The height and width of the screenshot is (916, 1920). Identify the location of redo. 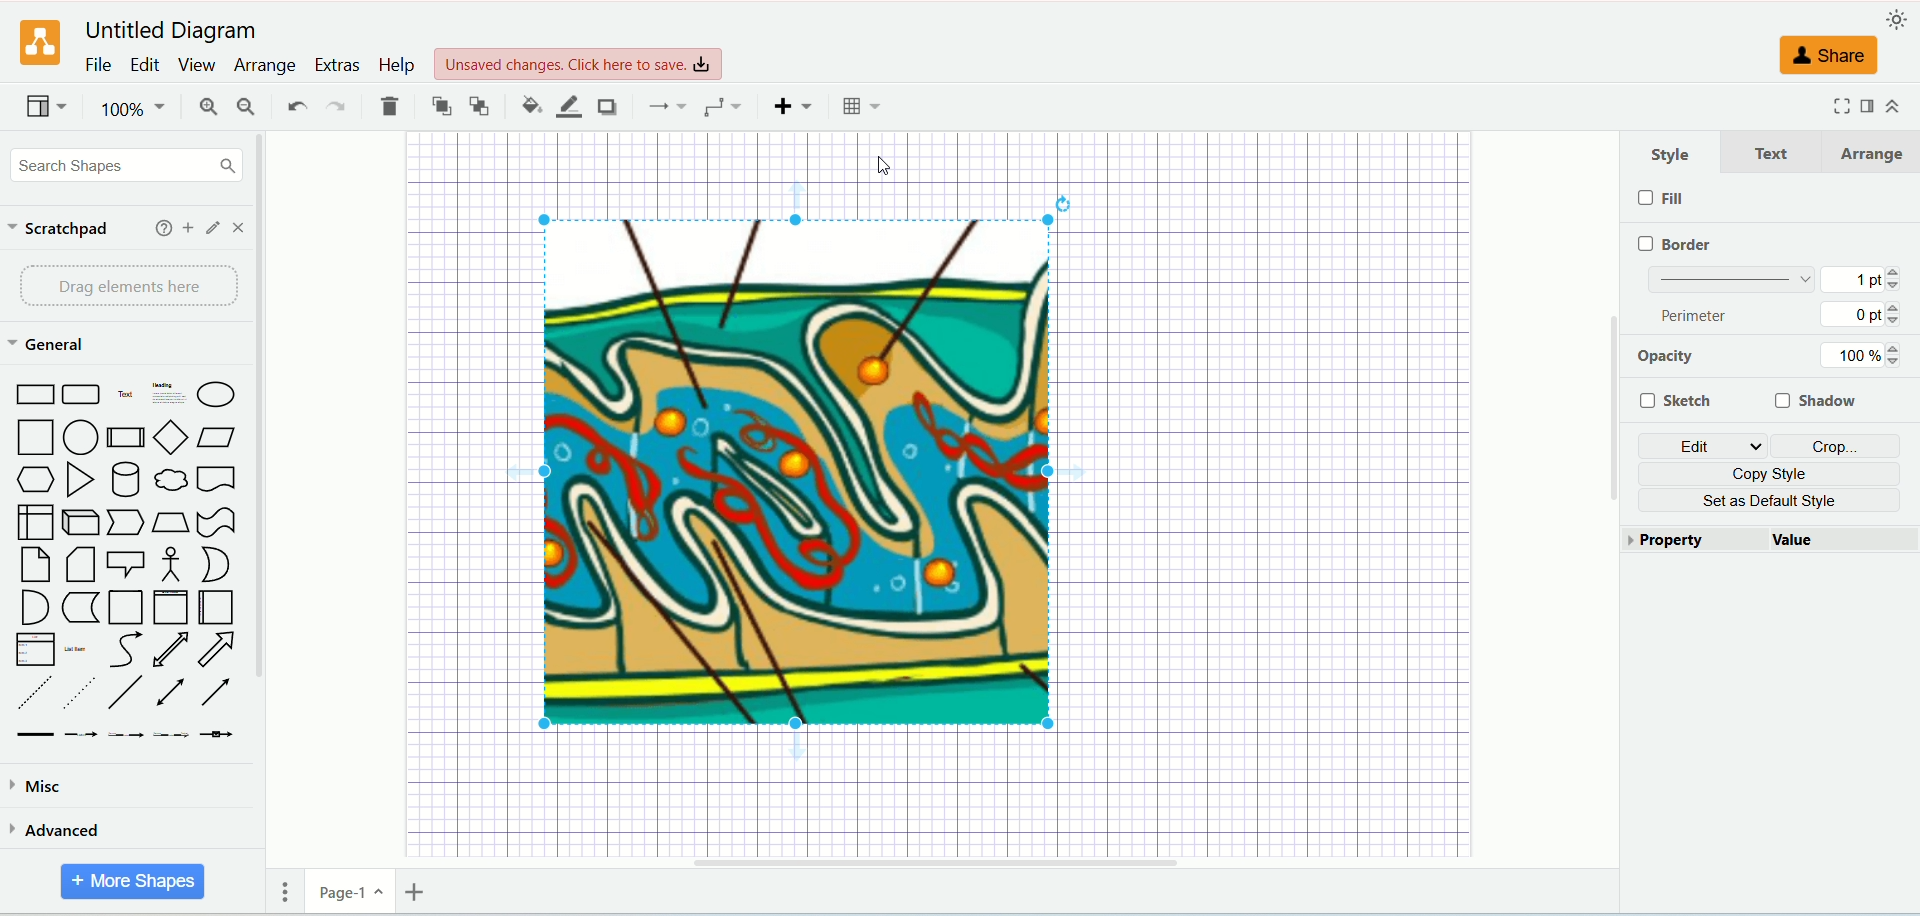
(337, 108).